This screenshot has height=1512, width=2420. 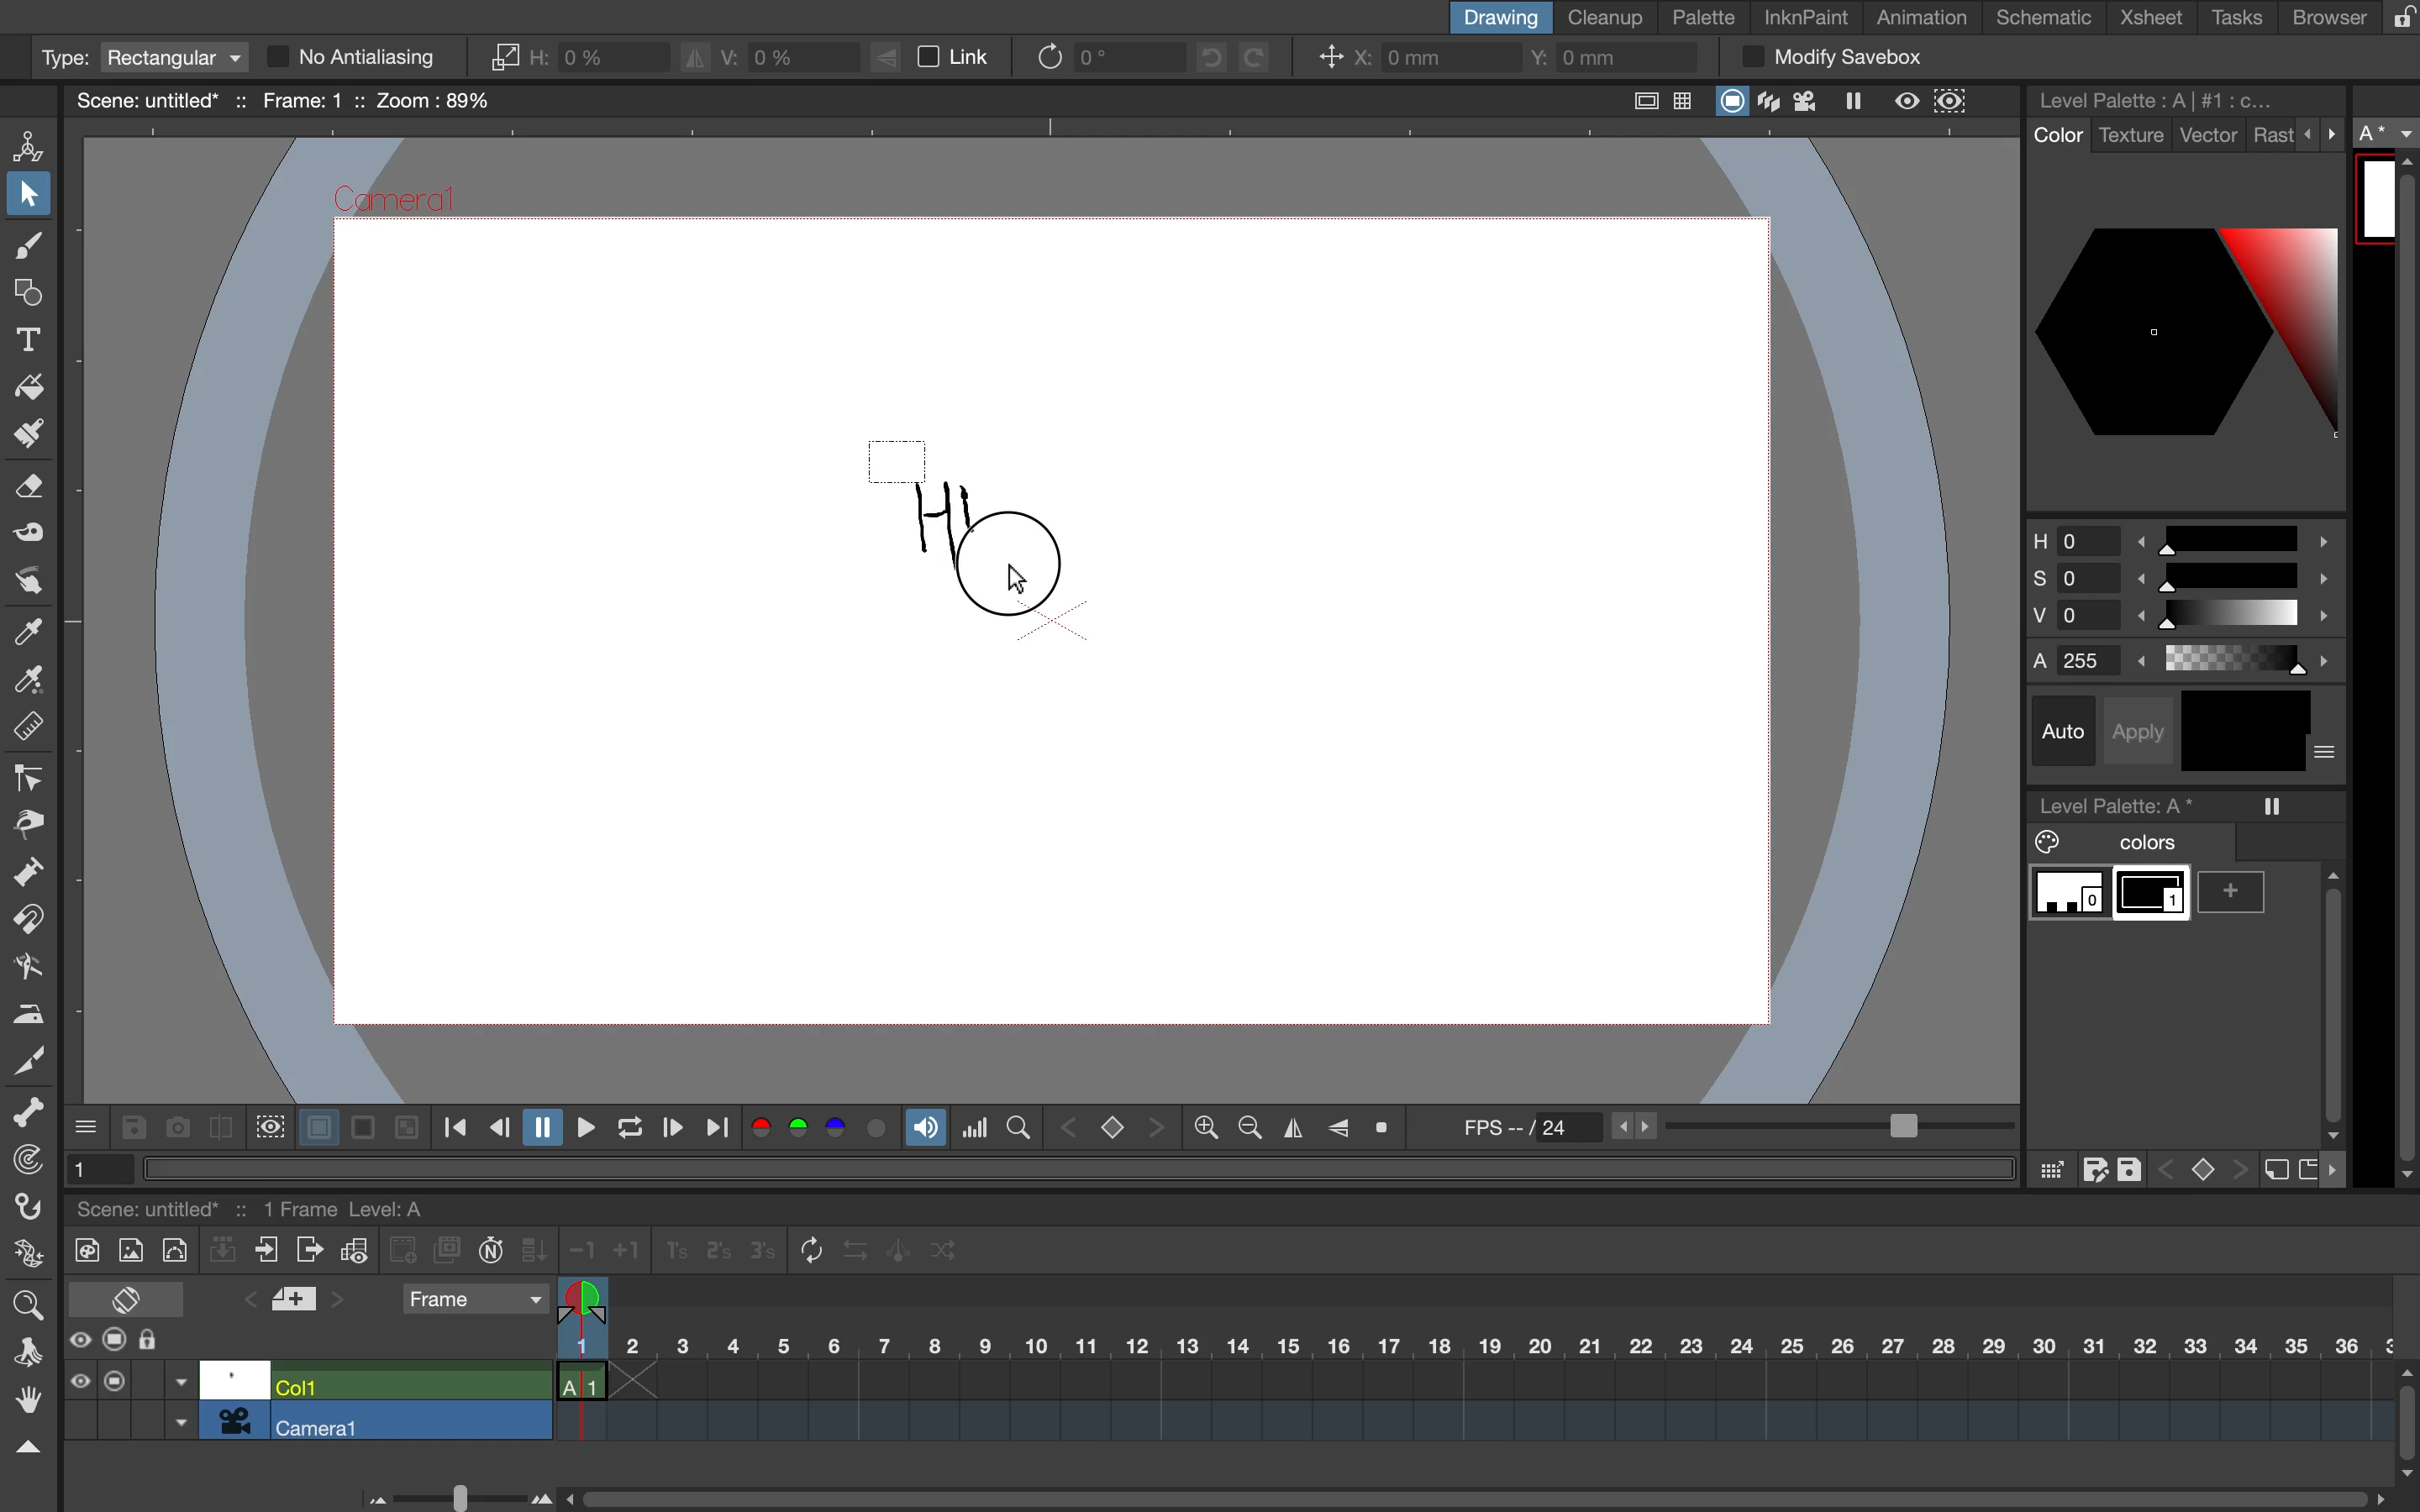 What do you see at coordinates (29, 335) in the screenshot?
I see `type tool` at bounding box center [29, 335].